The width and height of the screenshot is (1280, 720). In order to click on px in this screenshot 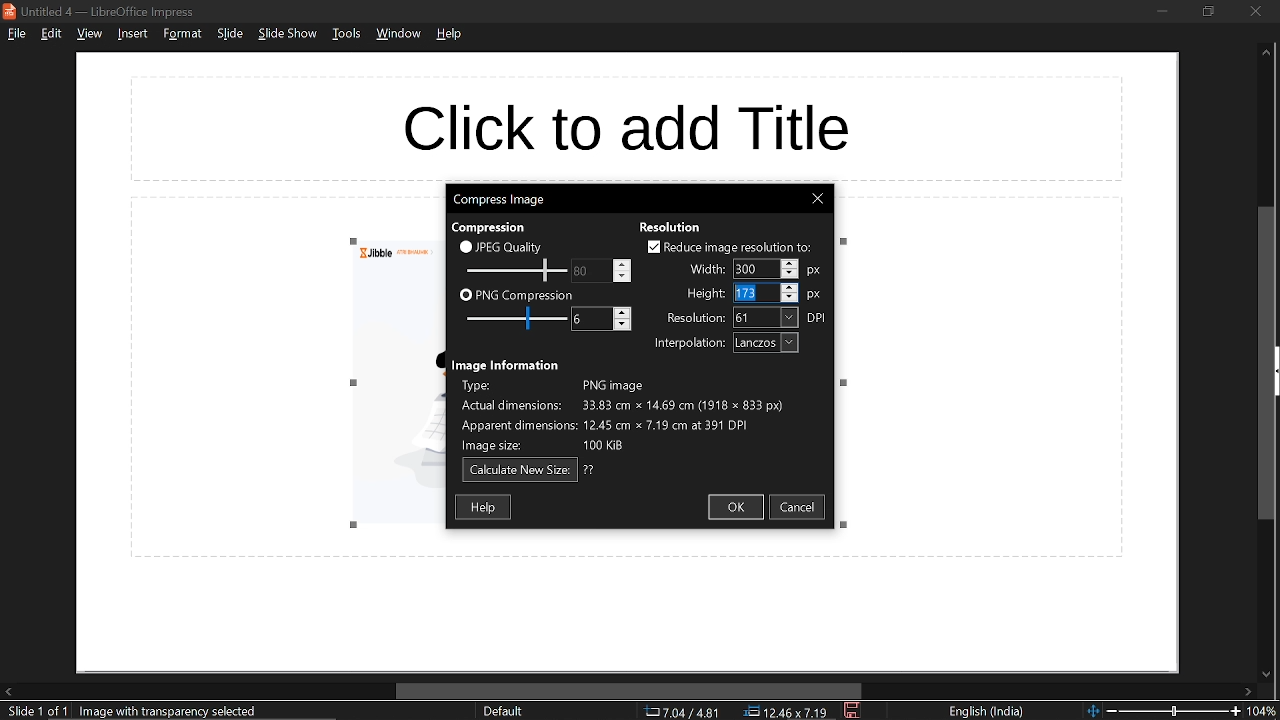, I will do `click(818, 269)`.